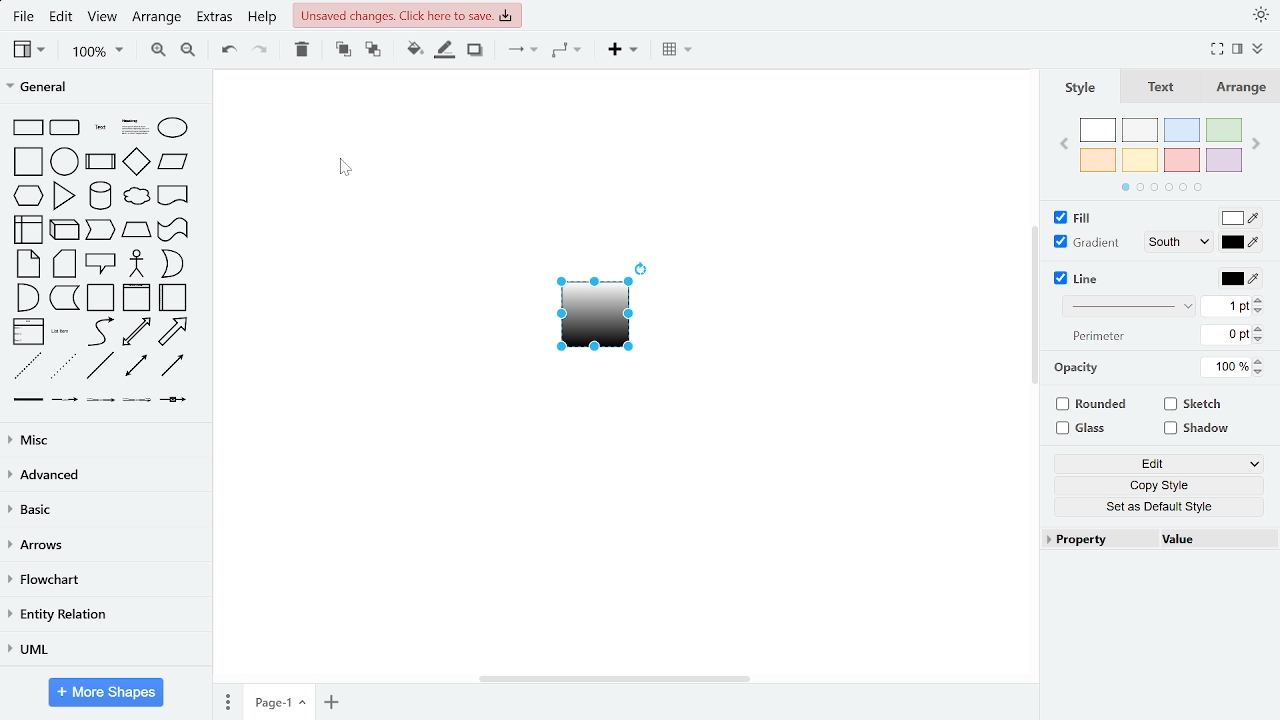 Image resolution: width=1280 pixels, height=720 pixels. I want to click on shadow, so click(475, 51).